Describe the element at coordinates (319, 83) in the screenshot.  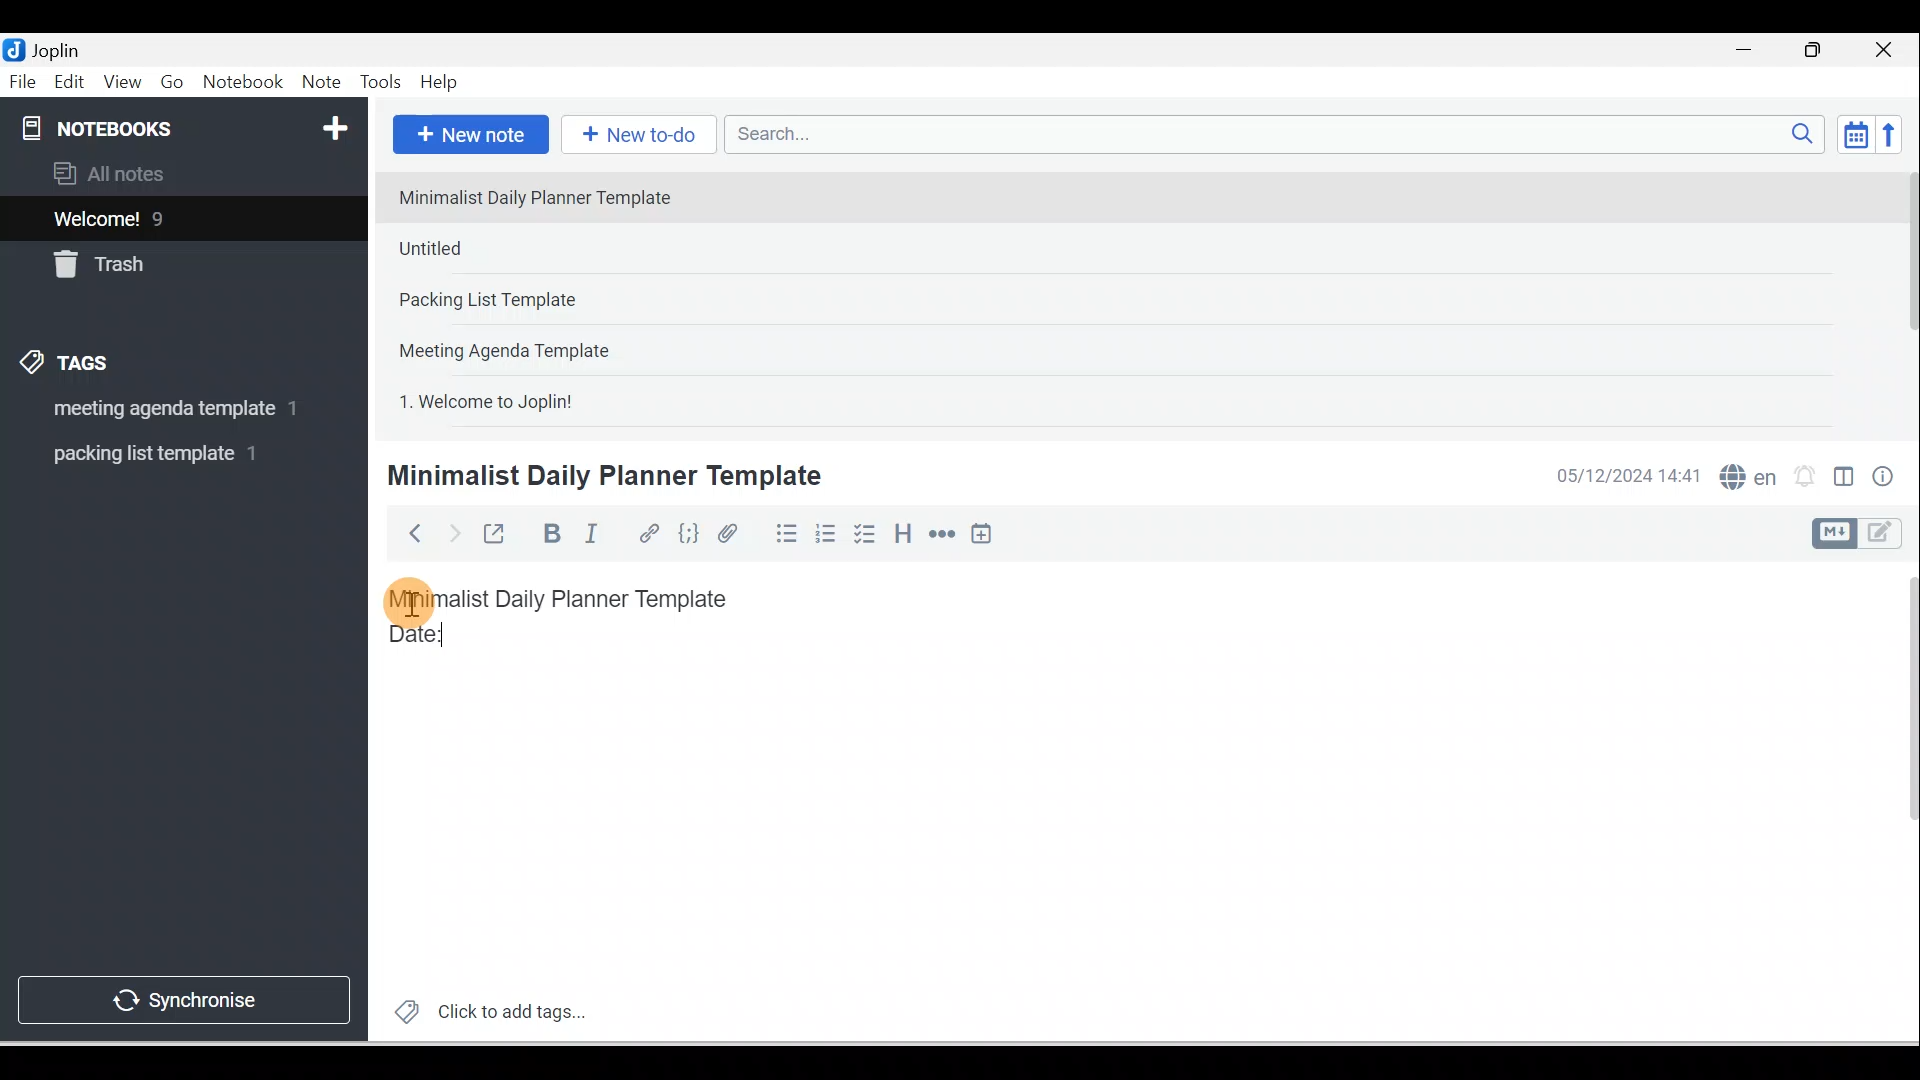
I see `Note` at that location.